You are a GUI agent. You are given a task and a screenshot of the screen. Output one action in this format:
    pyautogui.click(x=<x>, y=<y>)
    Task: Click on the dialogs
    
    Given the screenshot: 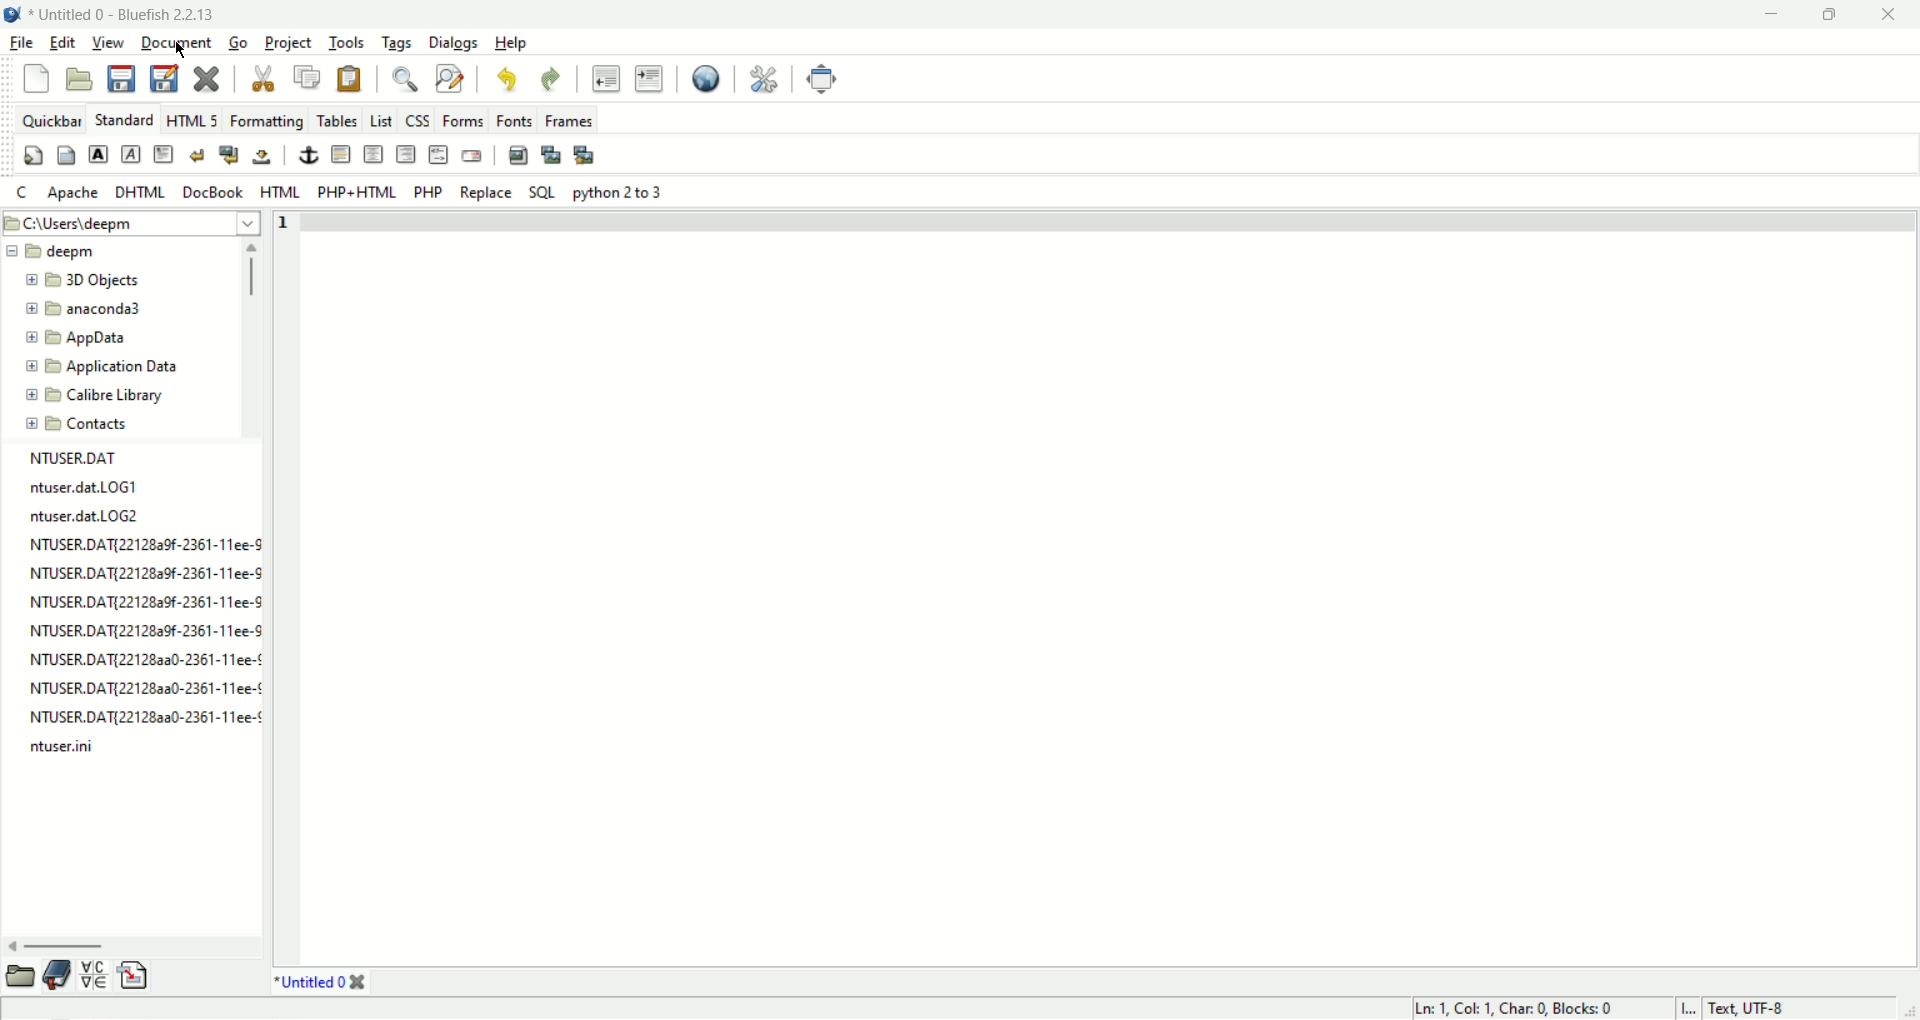 What is the action you would take?
    pyautogui.click(x=452, y=43)
    